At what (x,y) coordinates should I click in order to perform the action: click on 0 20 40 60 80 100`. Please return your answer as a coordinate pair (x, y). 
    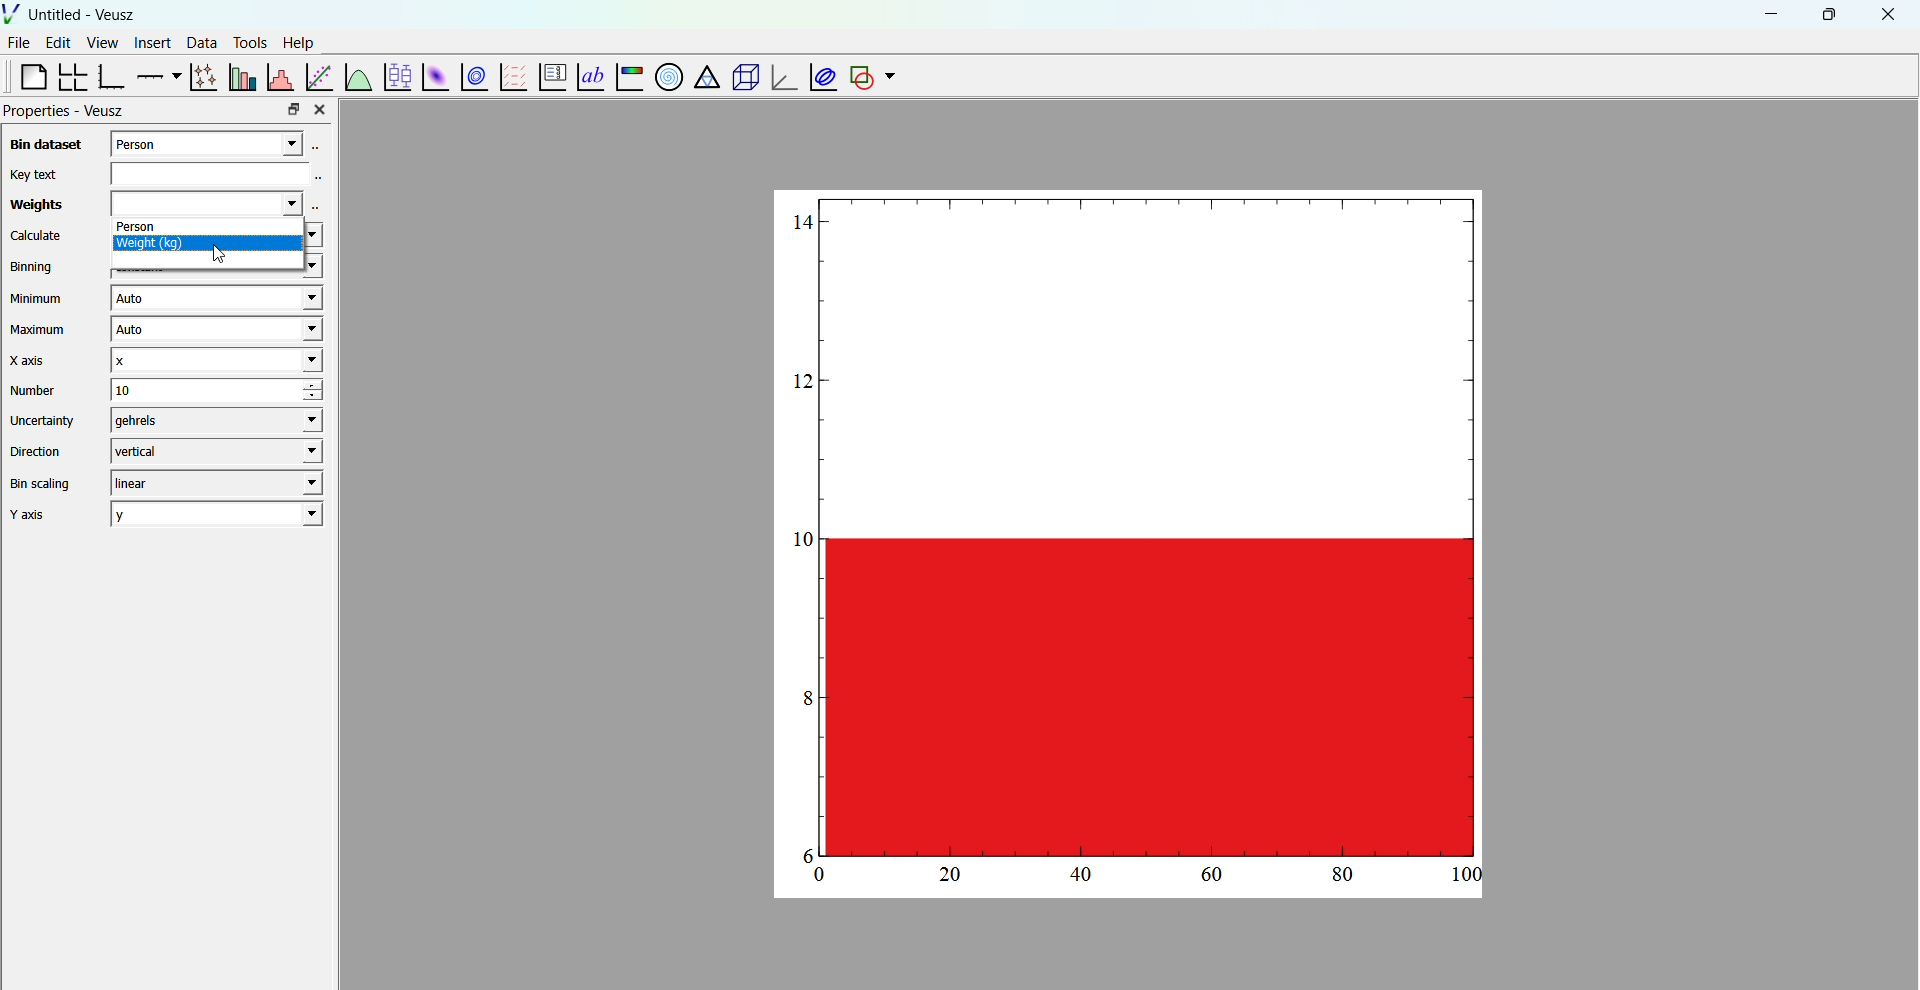
    Looking at the image, I should click on (1138, 879).